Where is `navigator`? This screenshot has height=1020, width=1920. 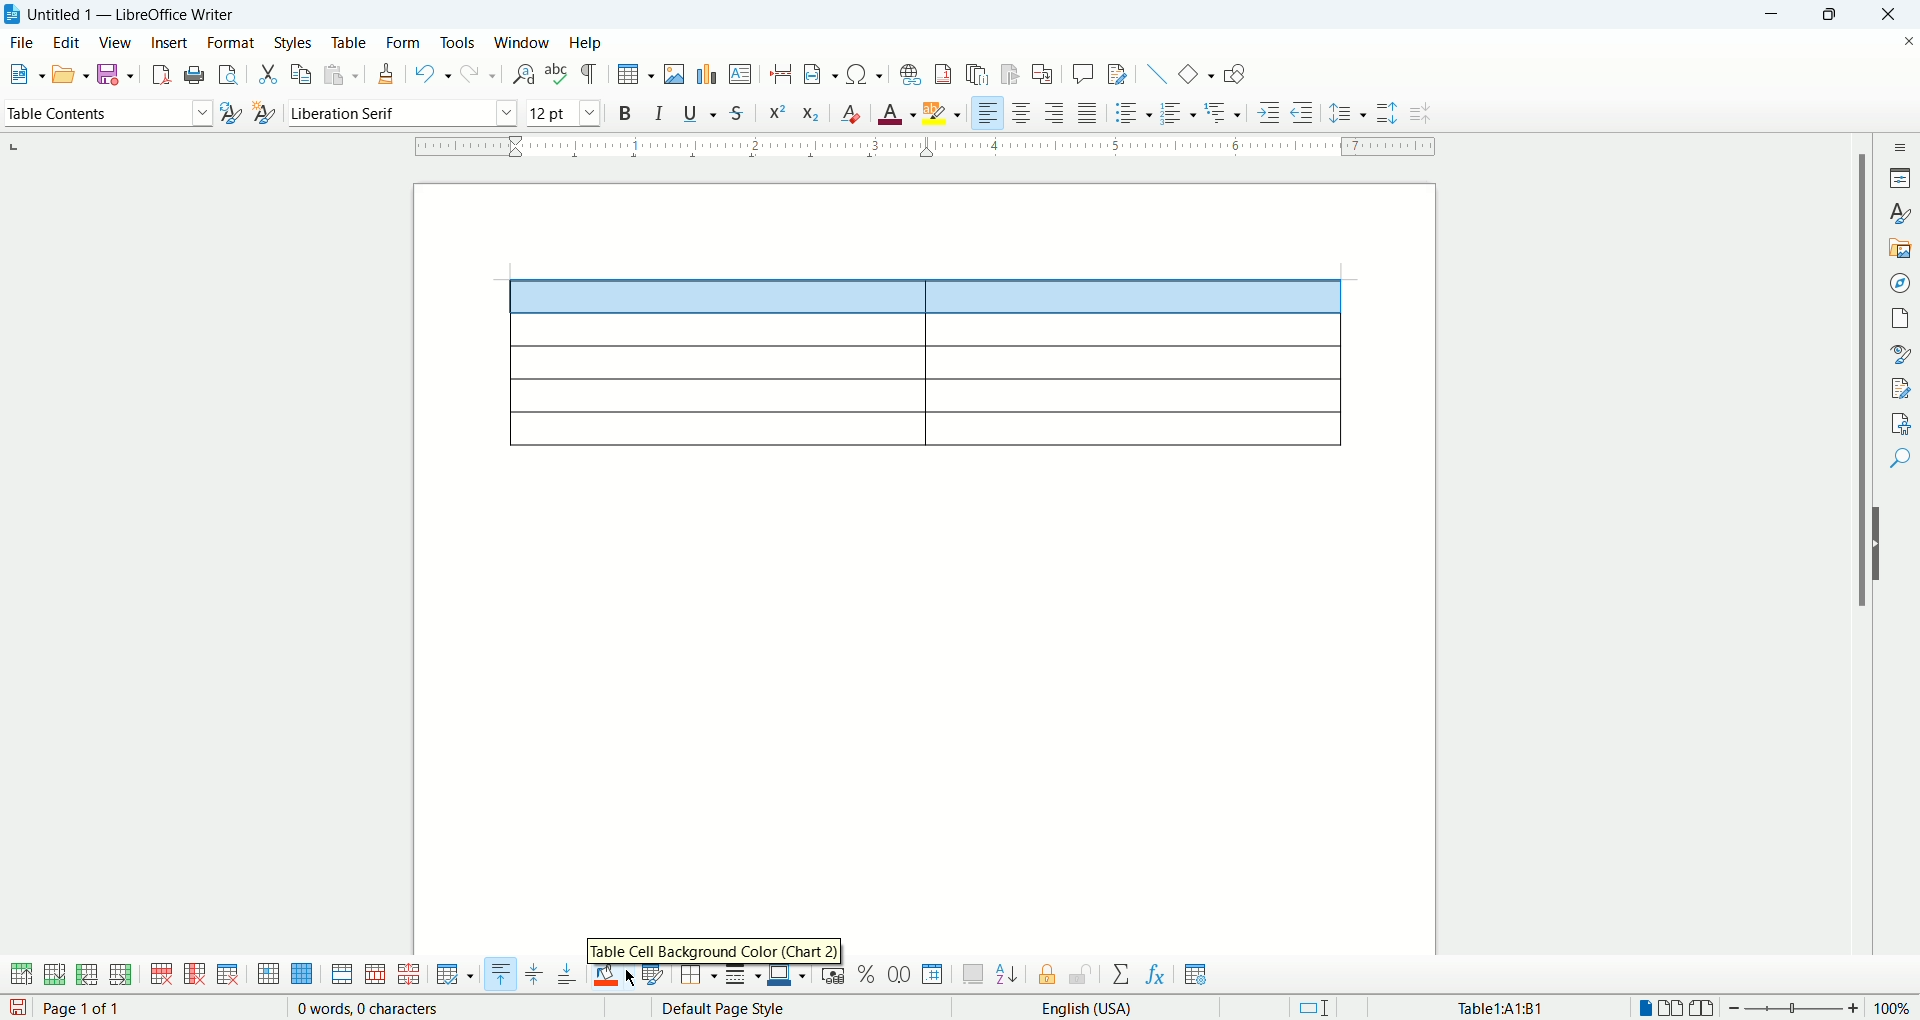
navigator is located at coordinates (1900, 283).